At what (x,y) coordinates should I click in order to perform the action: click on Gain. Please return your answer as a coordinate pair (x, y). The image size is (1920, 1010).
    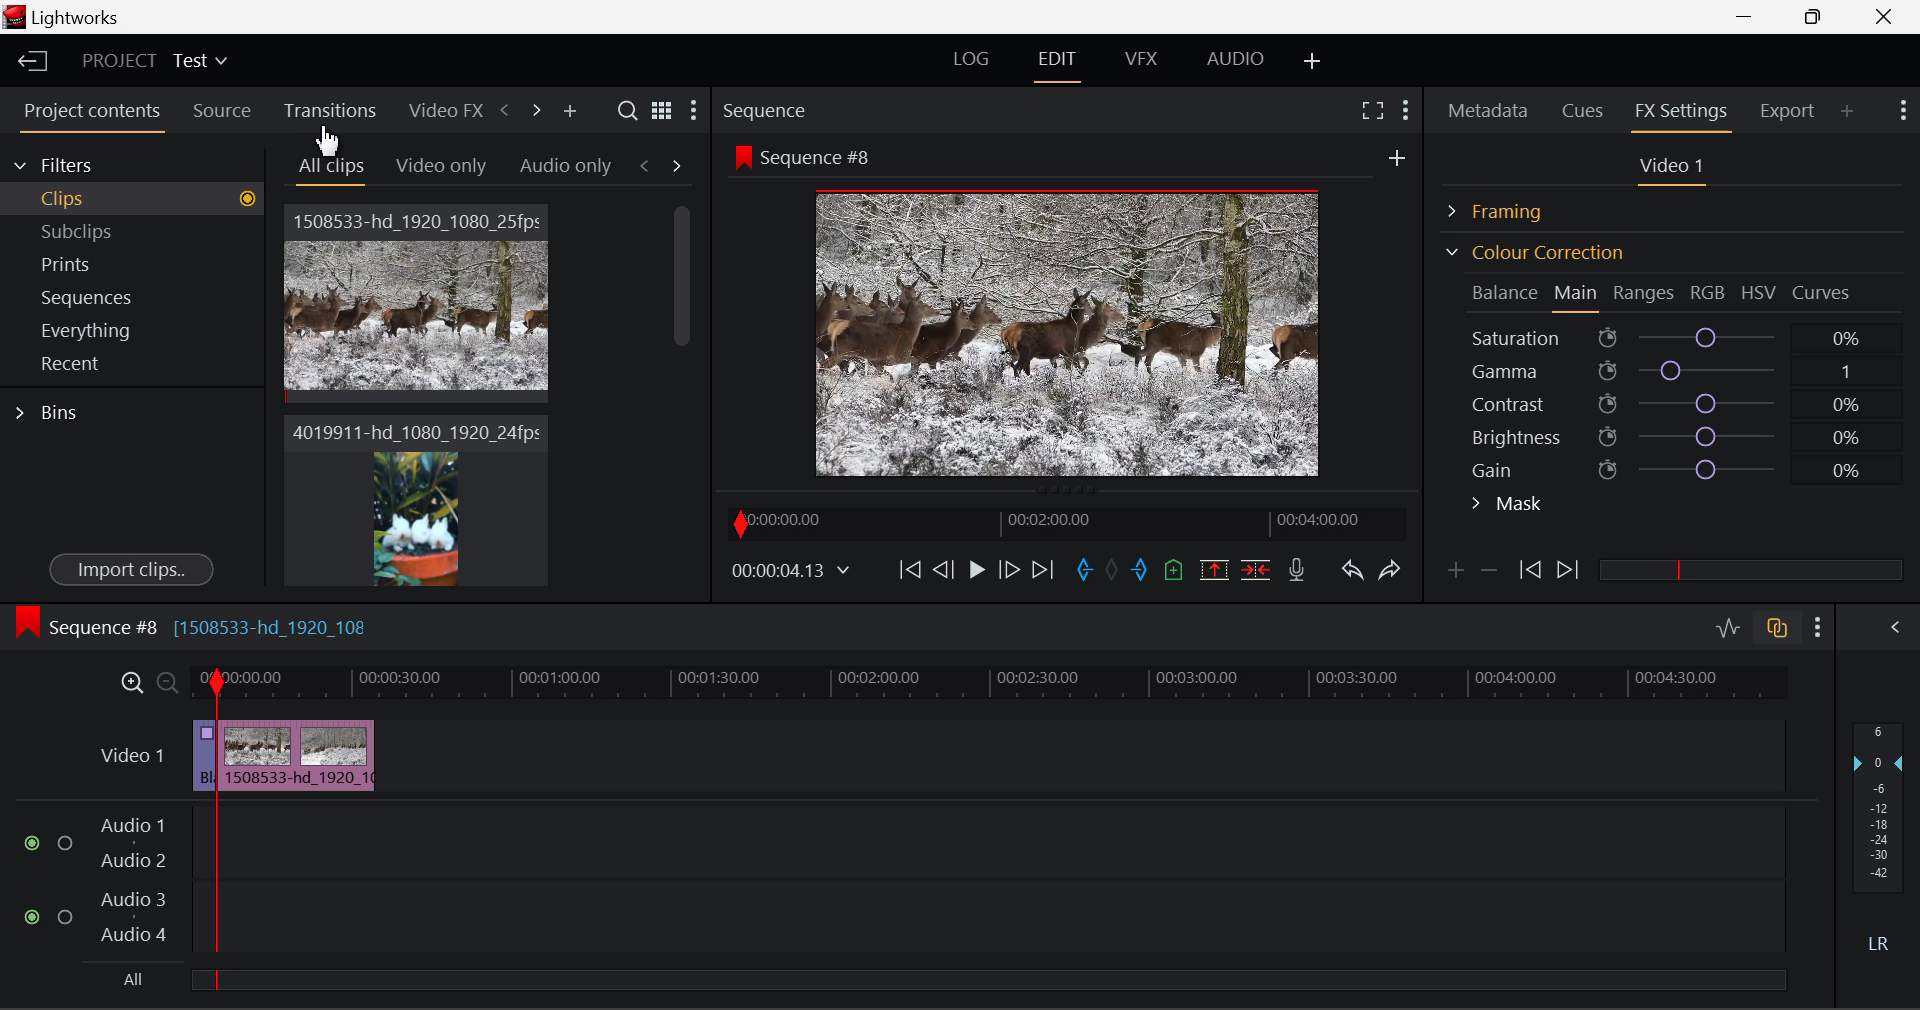
    Looking at the image, I should click on (1692, 466).